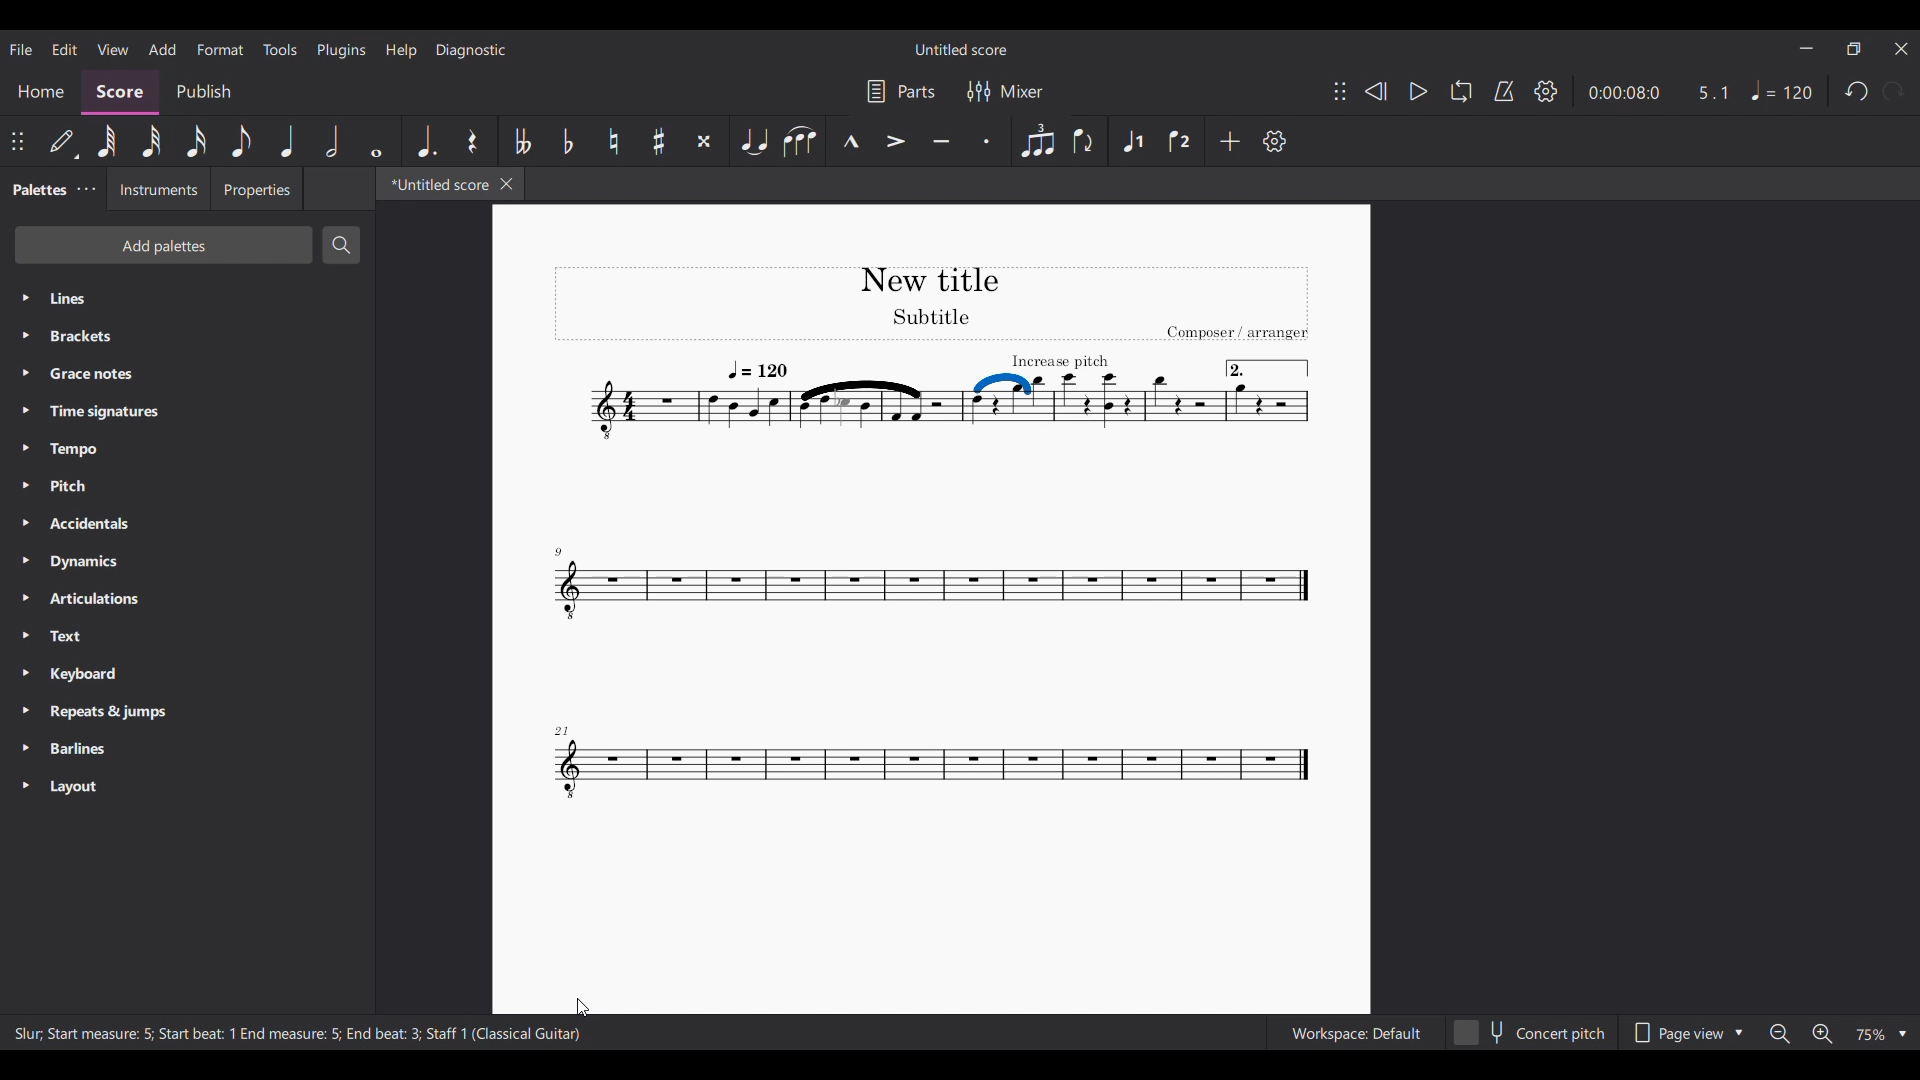 Image resolution: width=1920 pixels, height=1080 pixels. Describe the element at coordinates (163, 50) in the screenshot. I see `Add menu` at that location.